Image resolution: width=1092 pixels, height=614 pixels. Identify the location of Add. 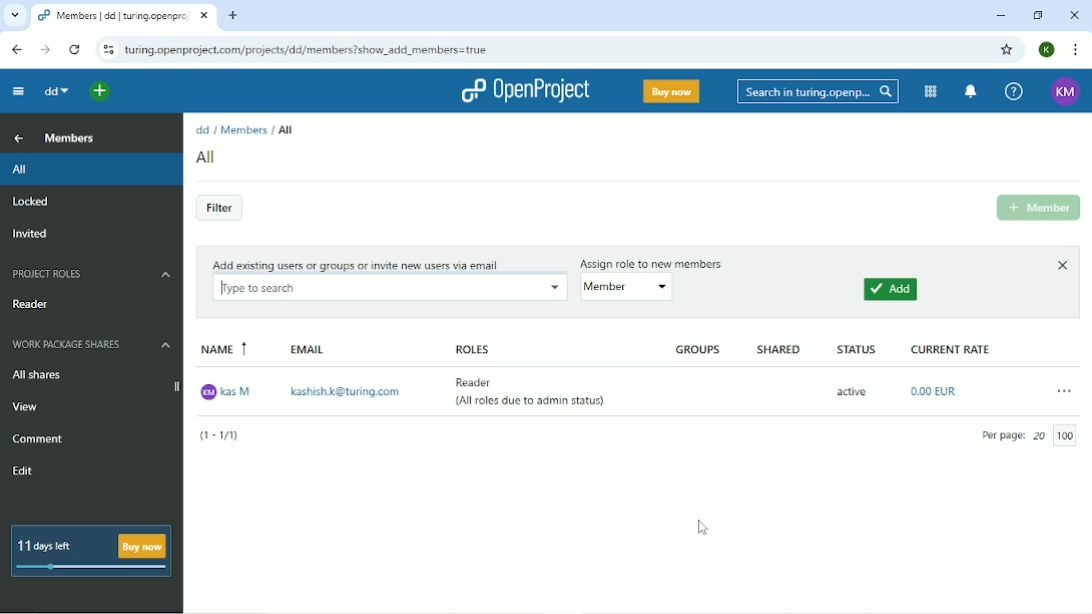
(891, 291).